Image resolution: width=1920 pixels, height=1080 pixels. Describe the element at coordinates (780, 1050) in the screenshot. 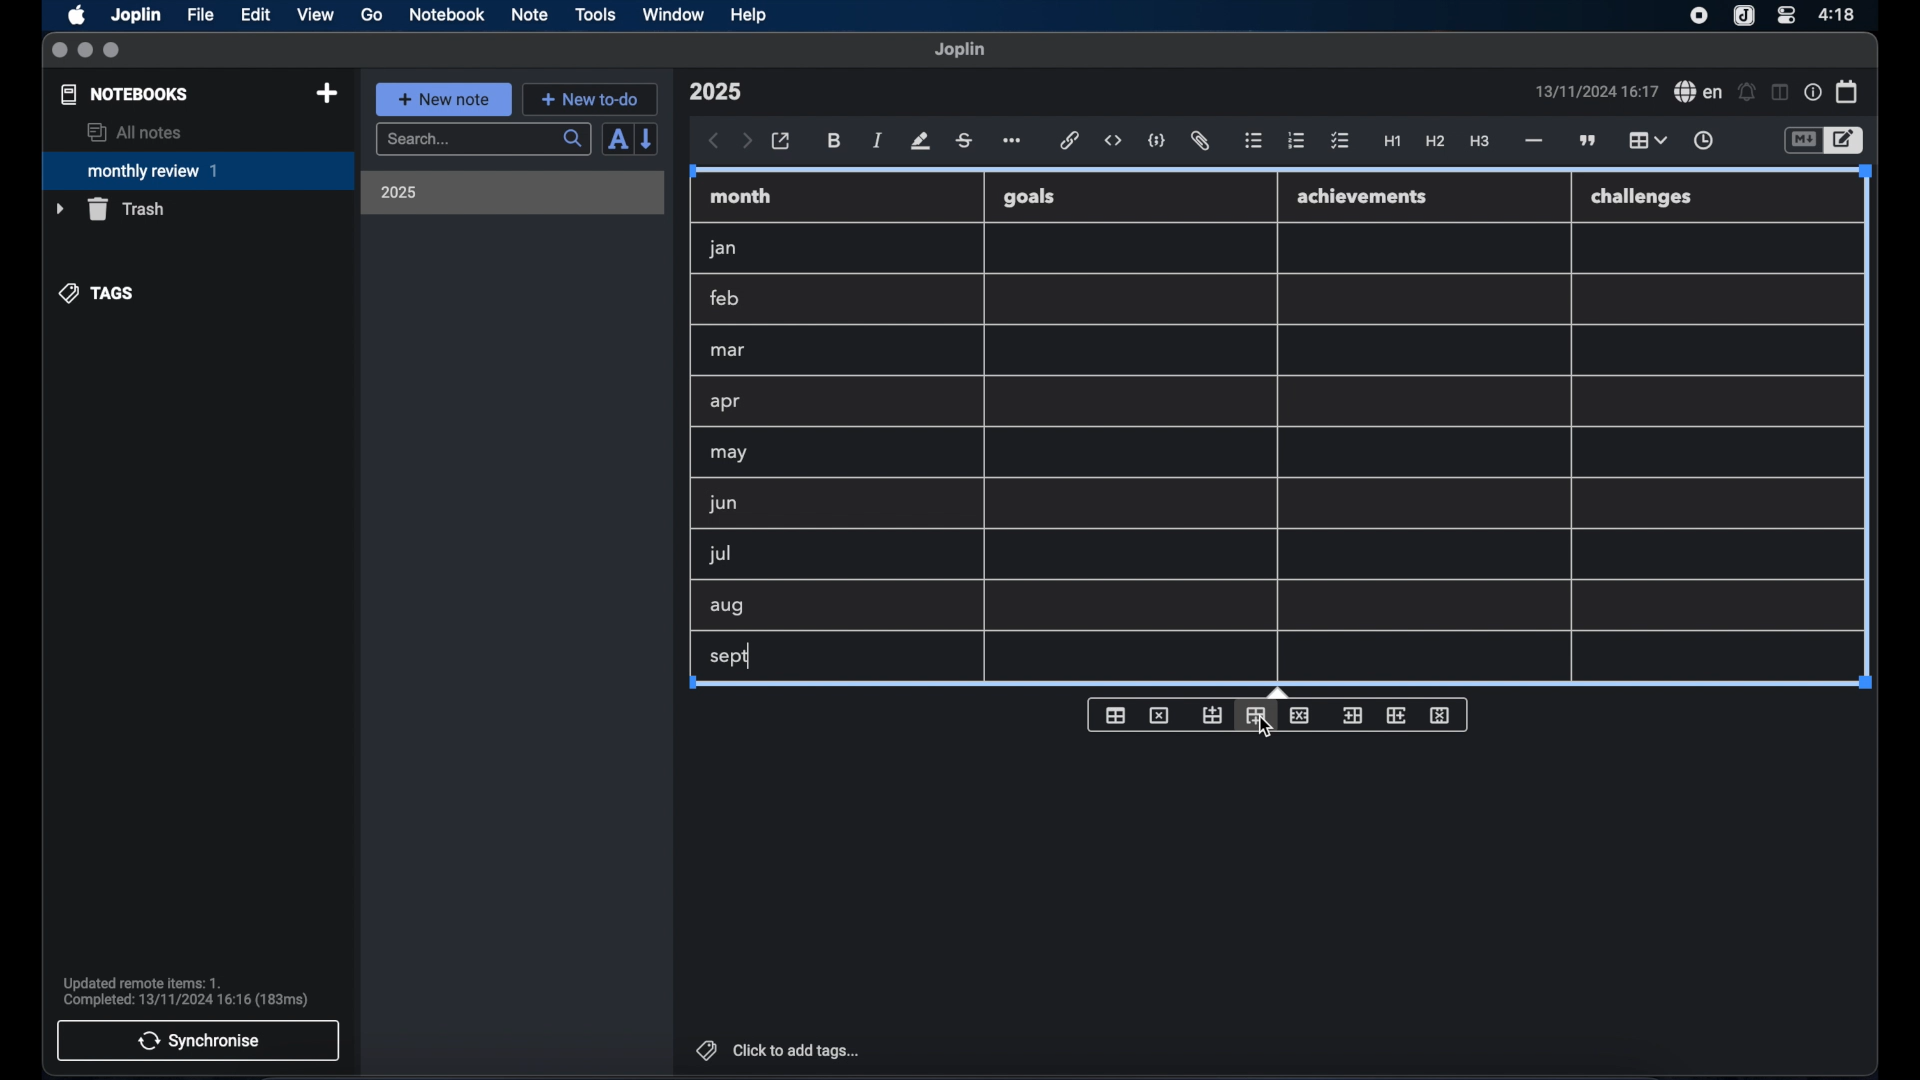

I see `click to add tags` at that location.